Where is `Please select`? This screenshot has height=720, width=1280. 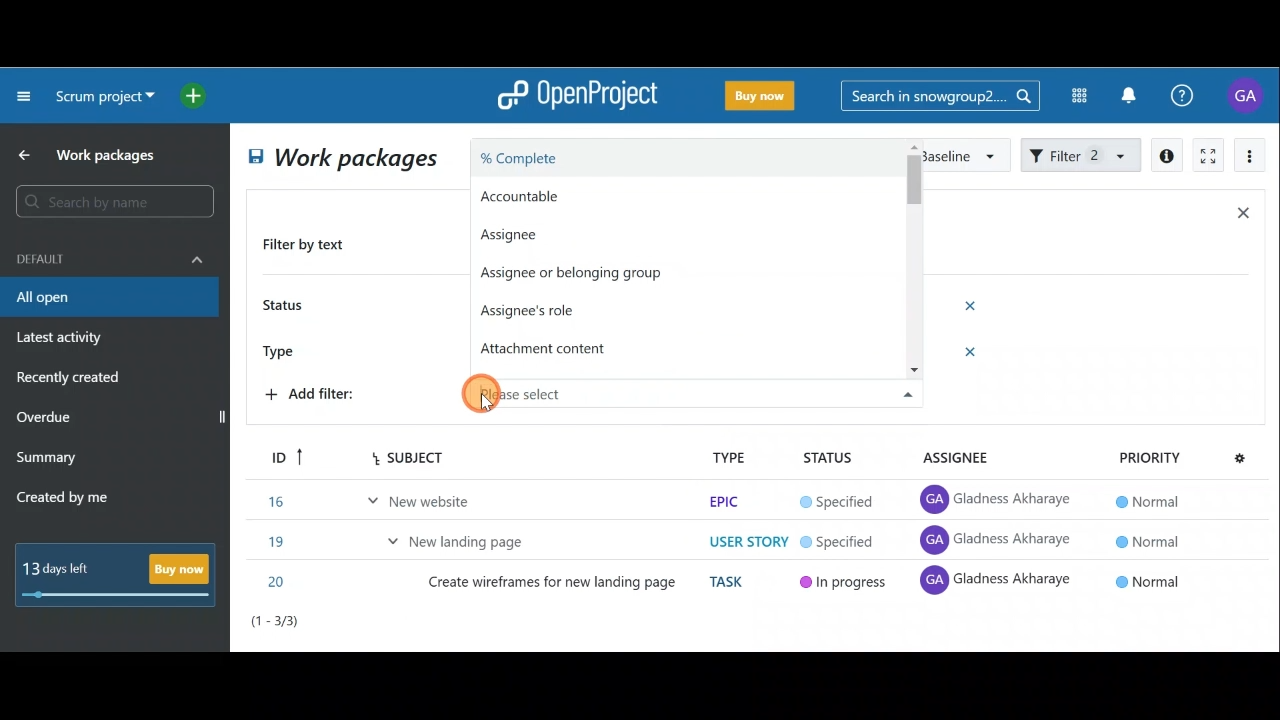 Please select is located at coordinates (673, 387).